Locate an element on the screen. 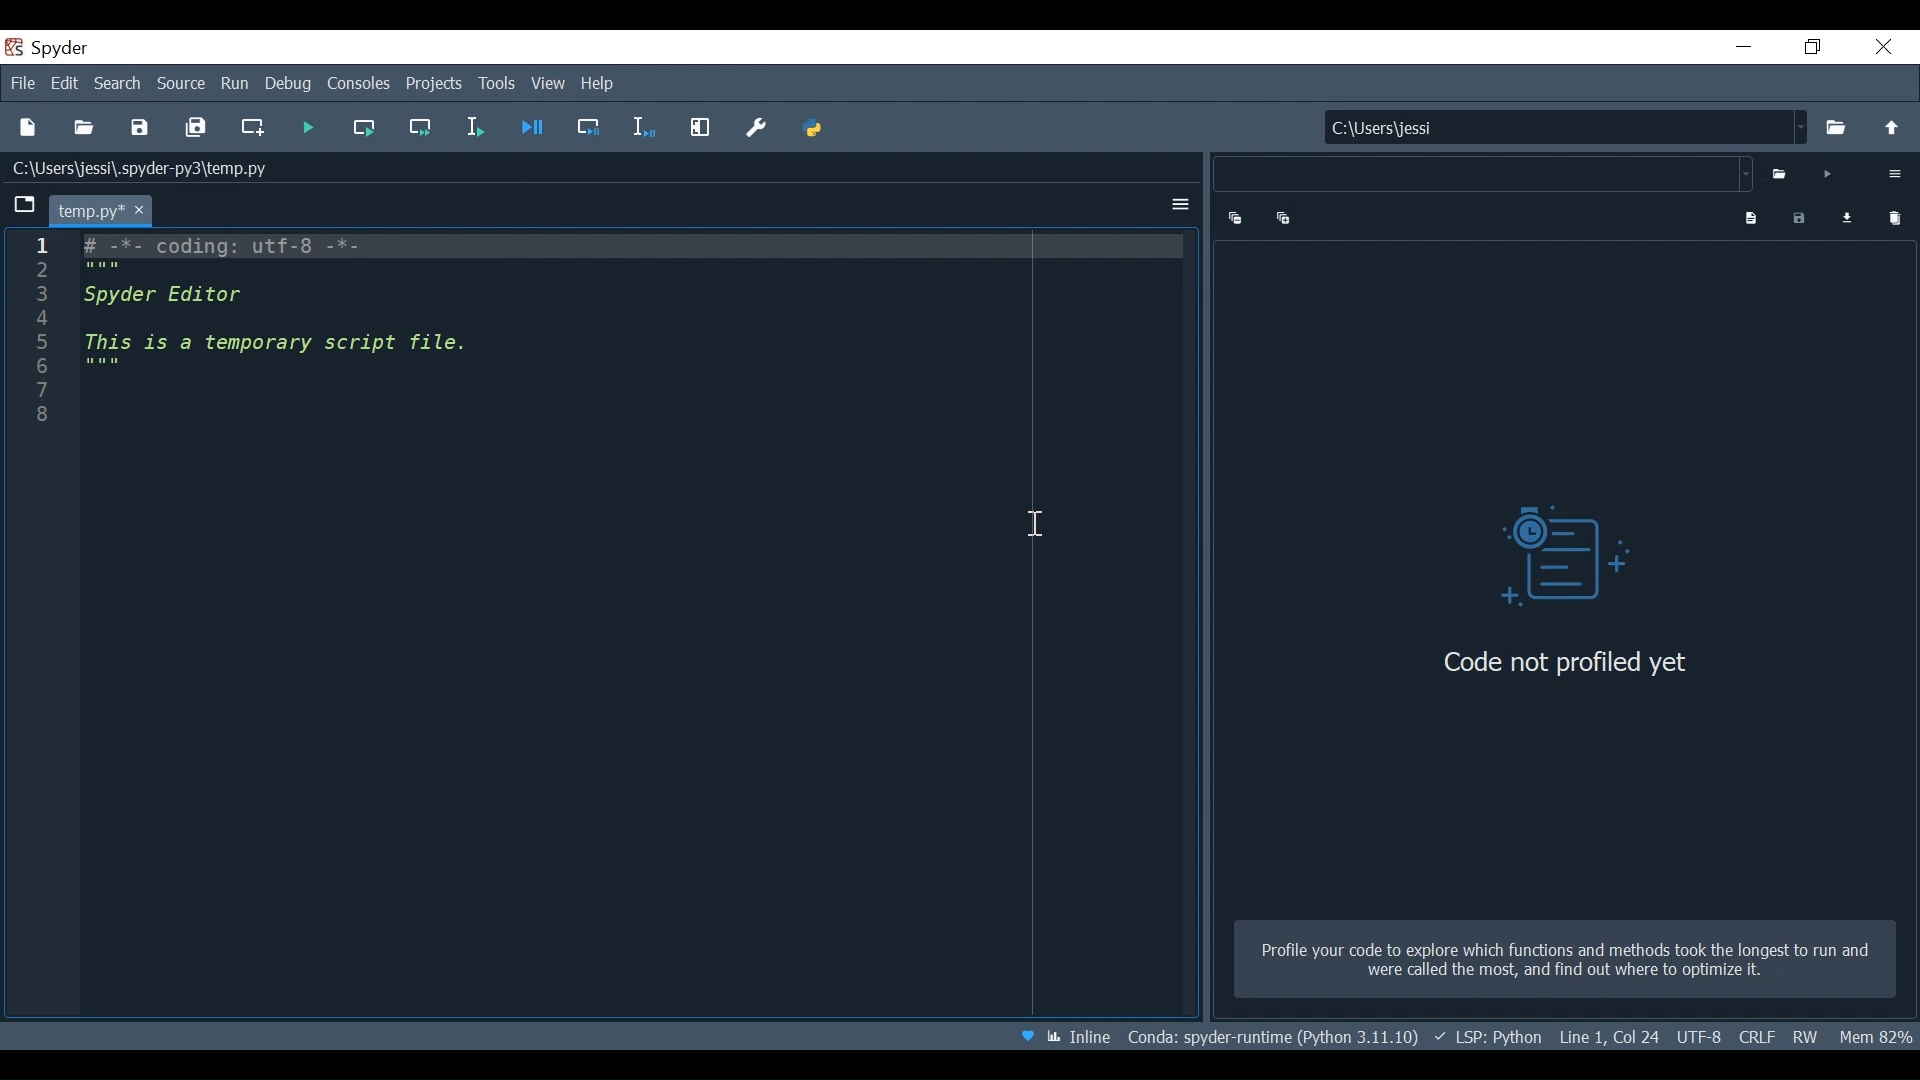 The width and height of the screenshot is (1920, 1080). Run is located at coordinates (307, 129).